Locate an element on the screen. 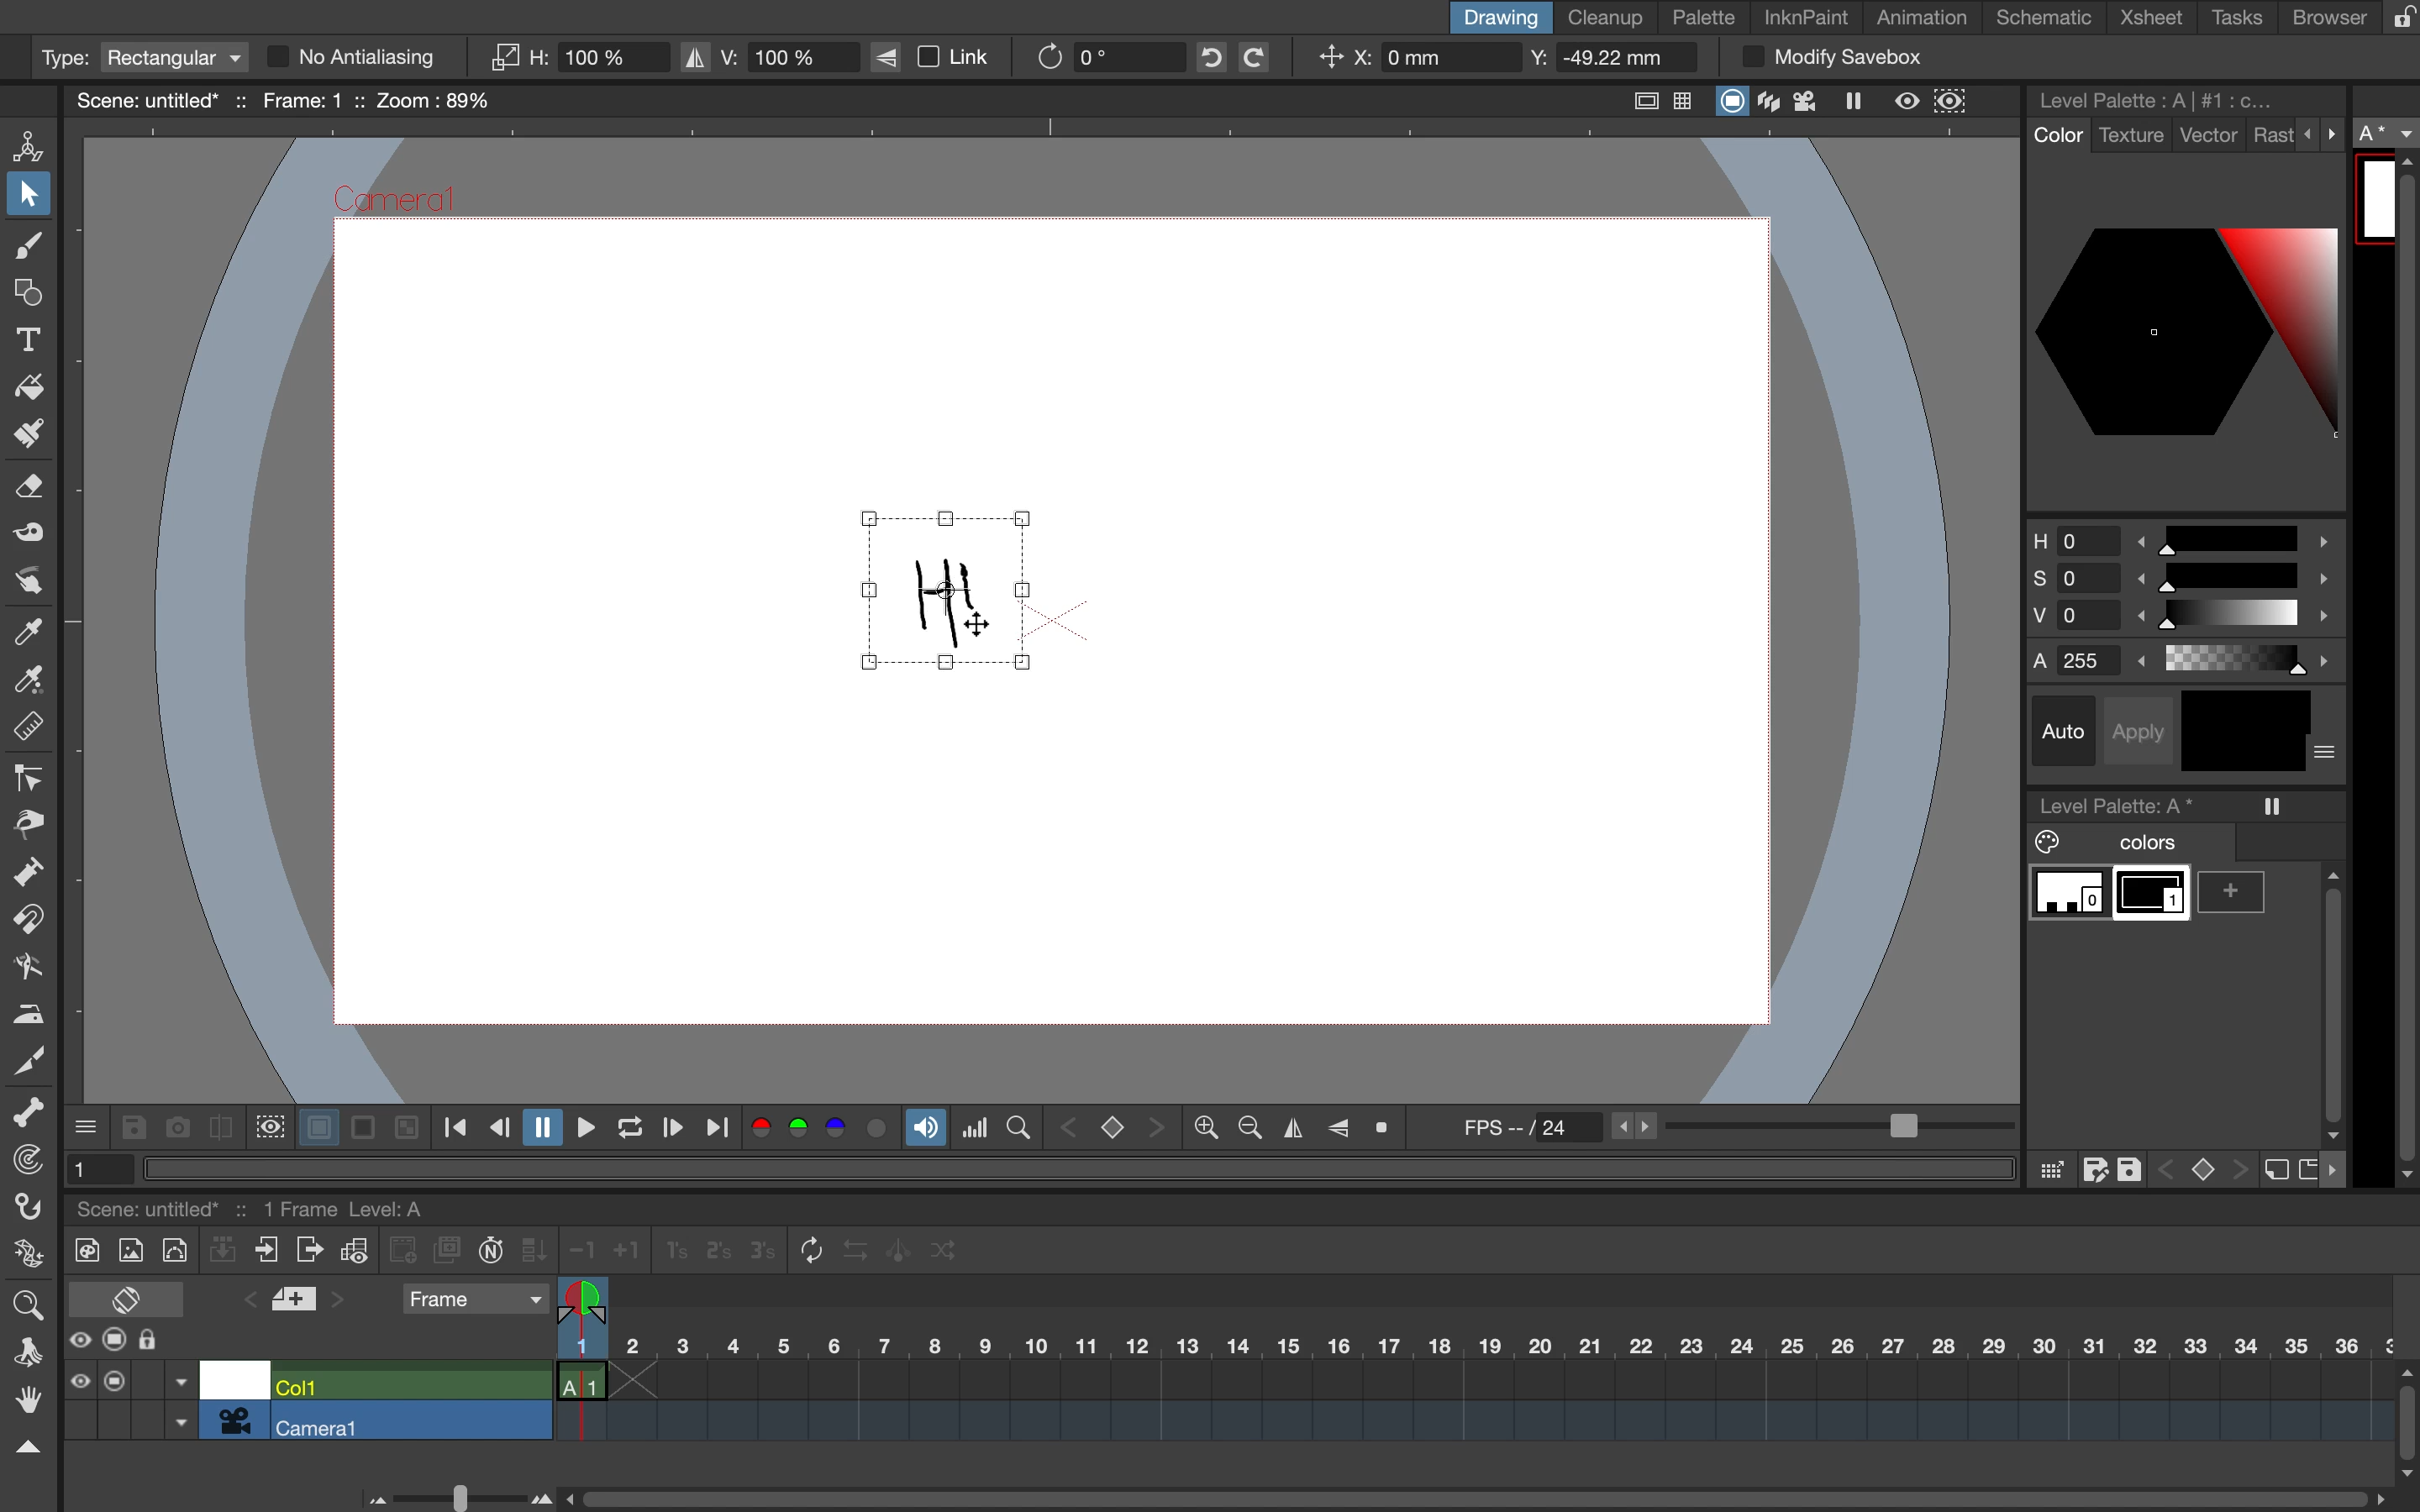 The height and width of the screenshot is (1512, 2420). hue is located at coordinates (2182, 537).